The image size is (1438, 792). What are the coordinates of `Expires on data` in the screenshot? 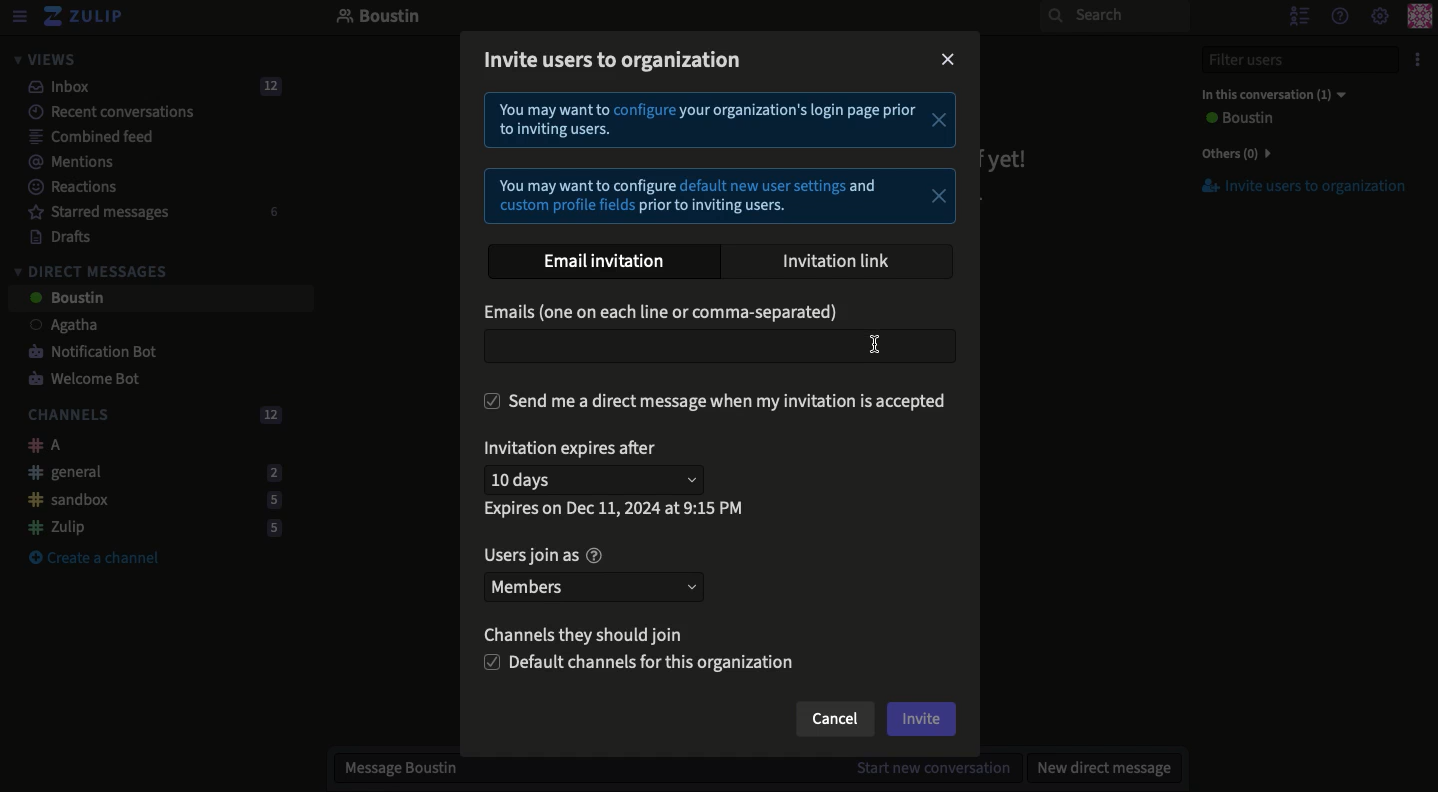 It's located at (616, 508).